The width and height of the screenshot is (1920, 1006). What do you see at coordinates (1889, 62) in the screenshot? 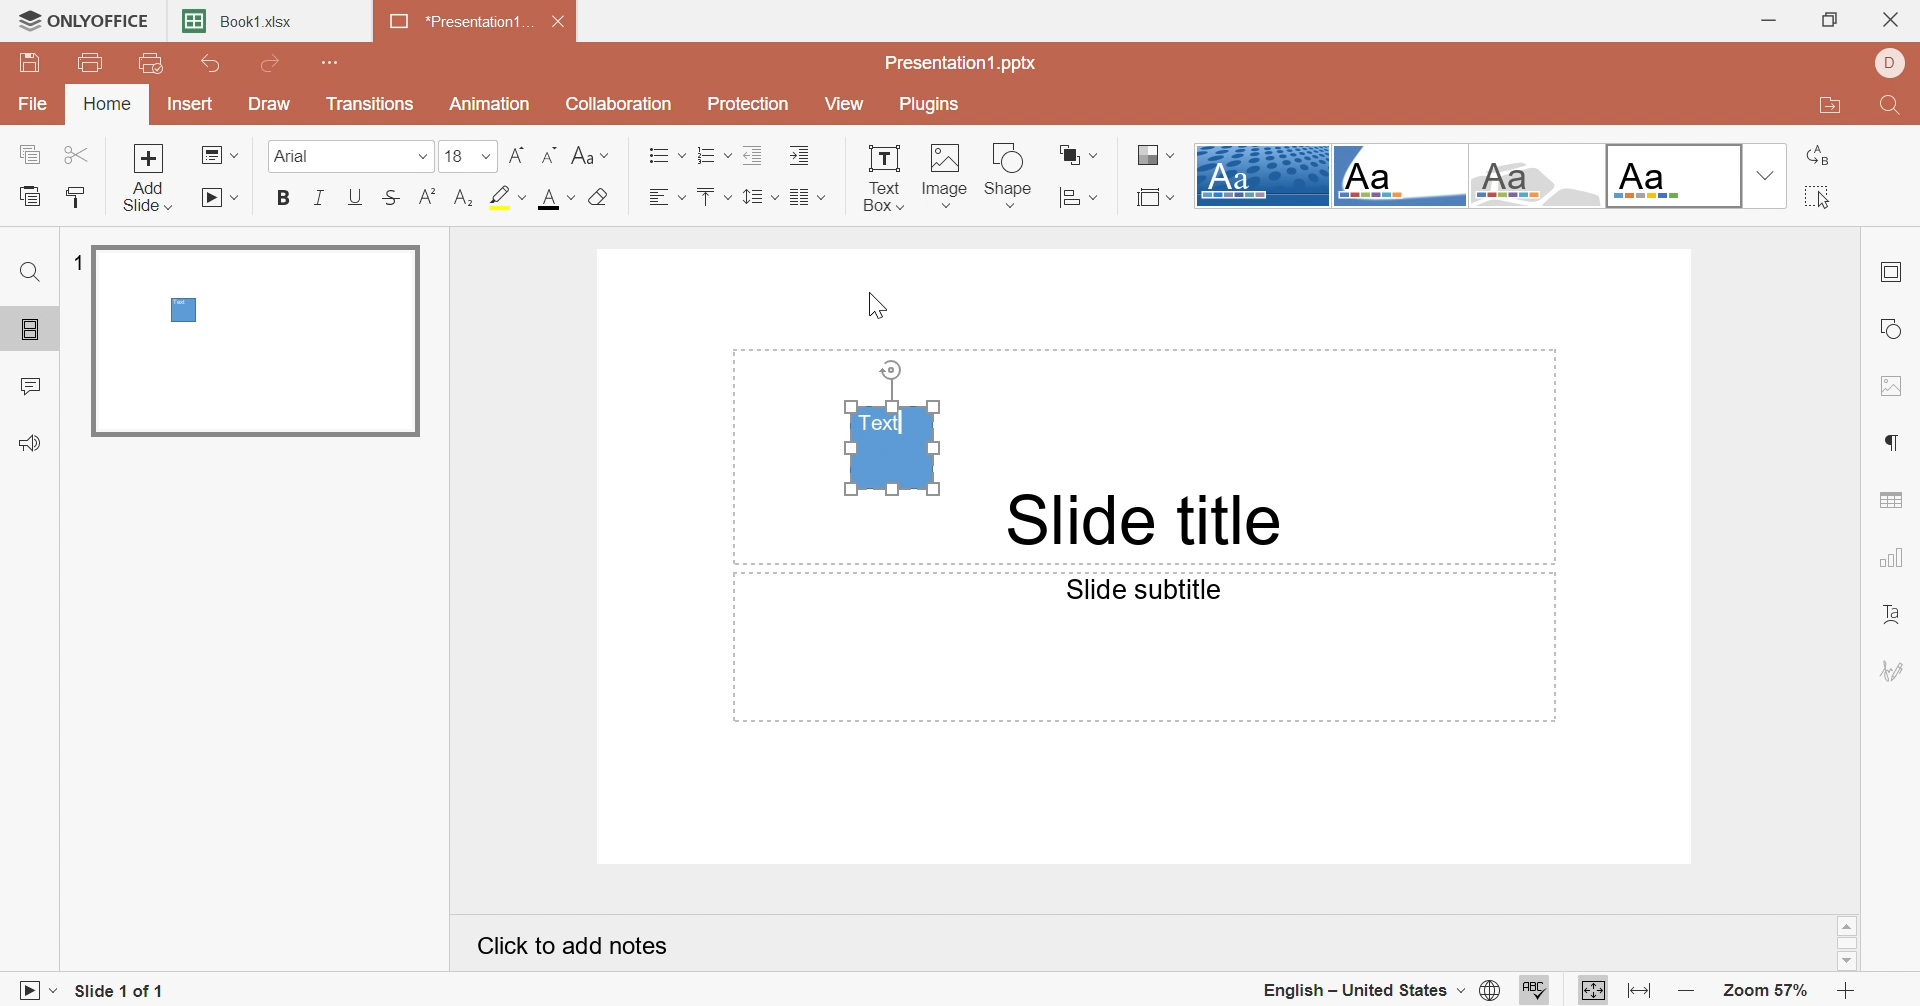
I see `DELL` at bounding box center [1889, 62].